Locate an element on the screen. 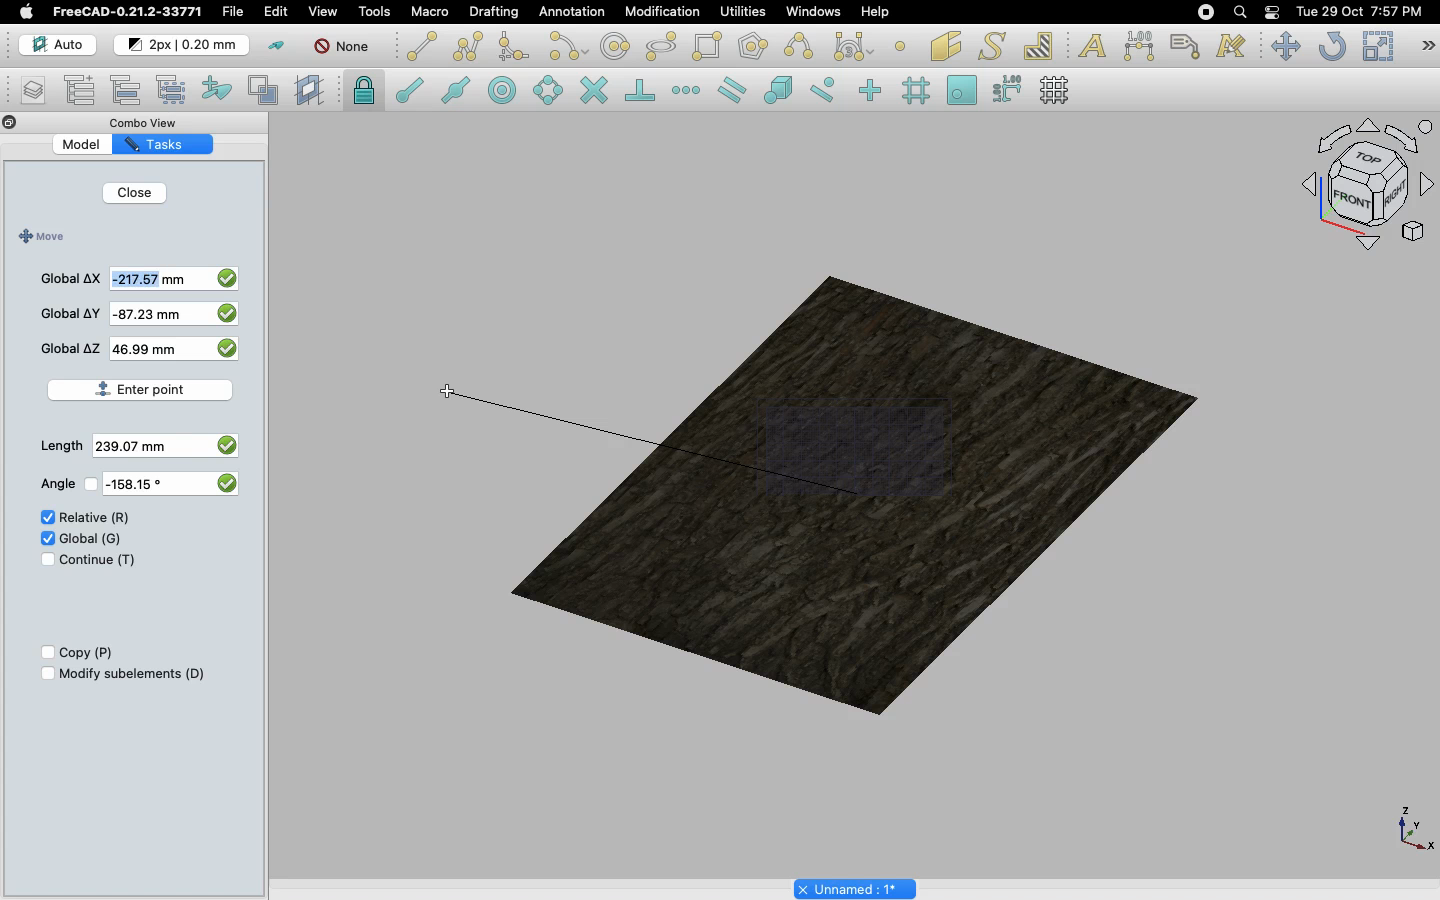 The width and height of the screenshot is (1440, 900). Rectangle is located at coordinates (711, 47).